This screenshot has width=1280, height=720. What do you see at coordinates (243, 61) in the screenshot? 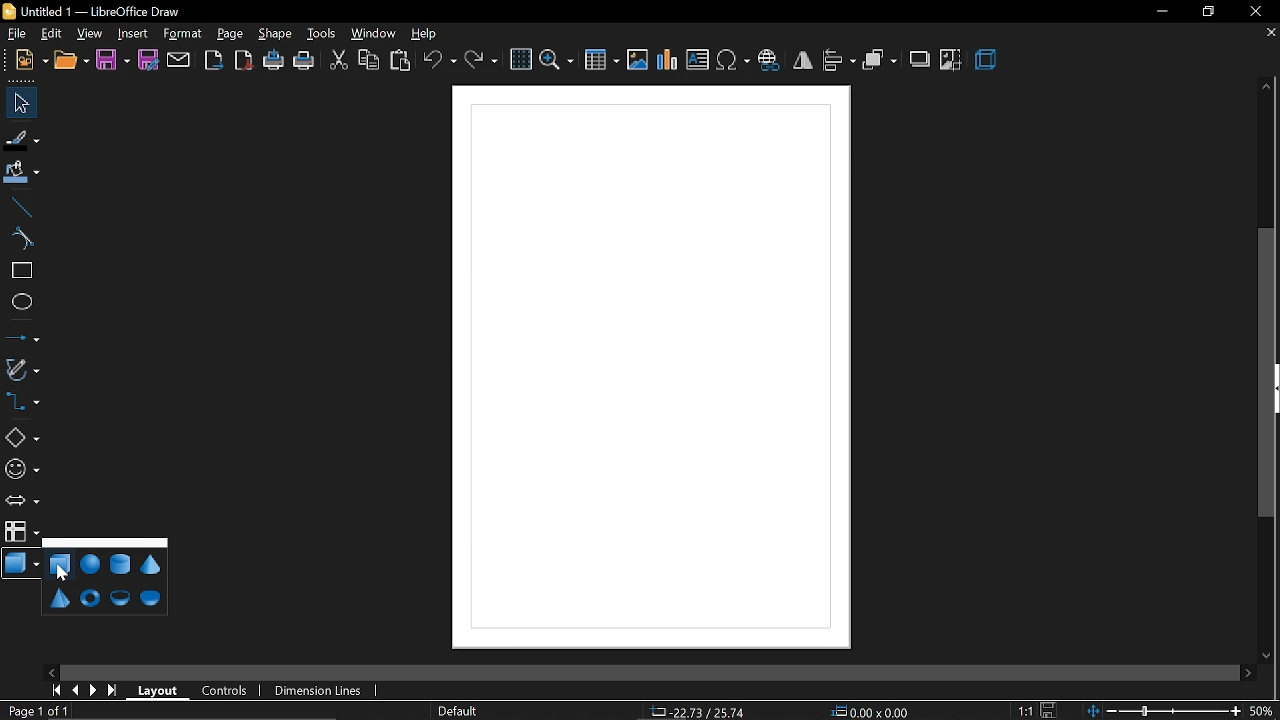
I see `export as pdf` at bounding box center [243, 61].